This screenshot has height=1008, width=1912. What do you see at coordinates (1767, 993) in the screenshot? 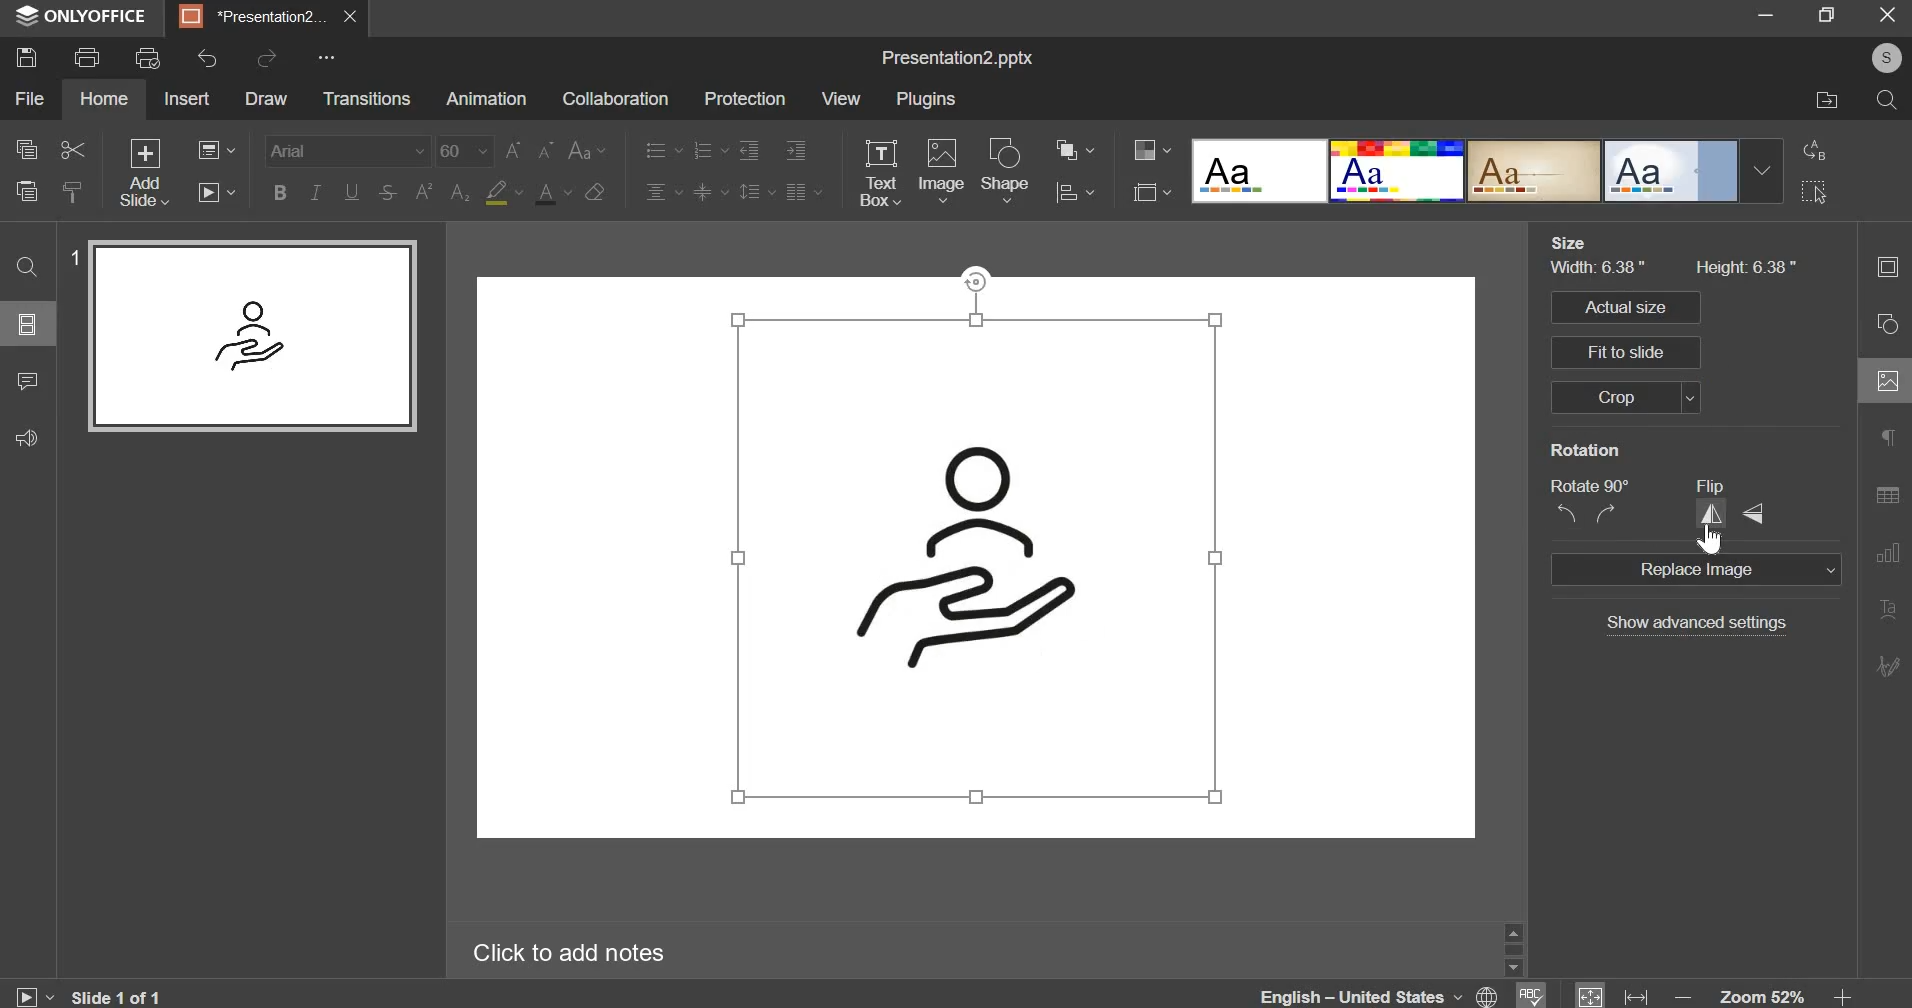
I see `zoom` at bounding box center [1767, 993].